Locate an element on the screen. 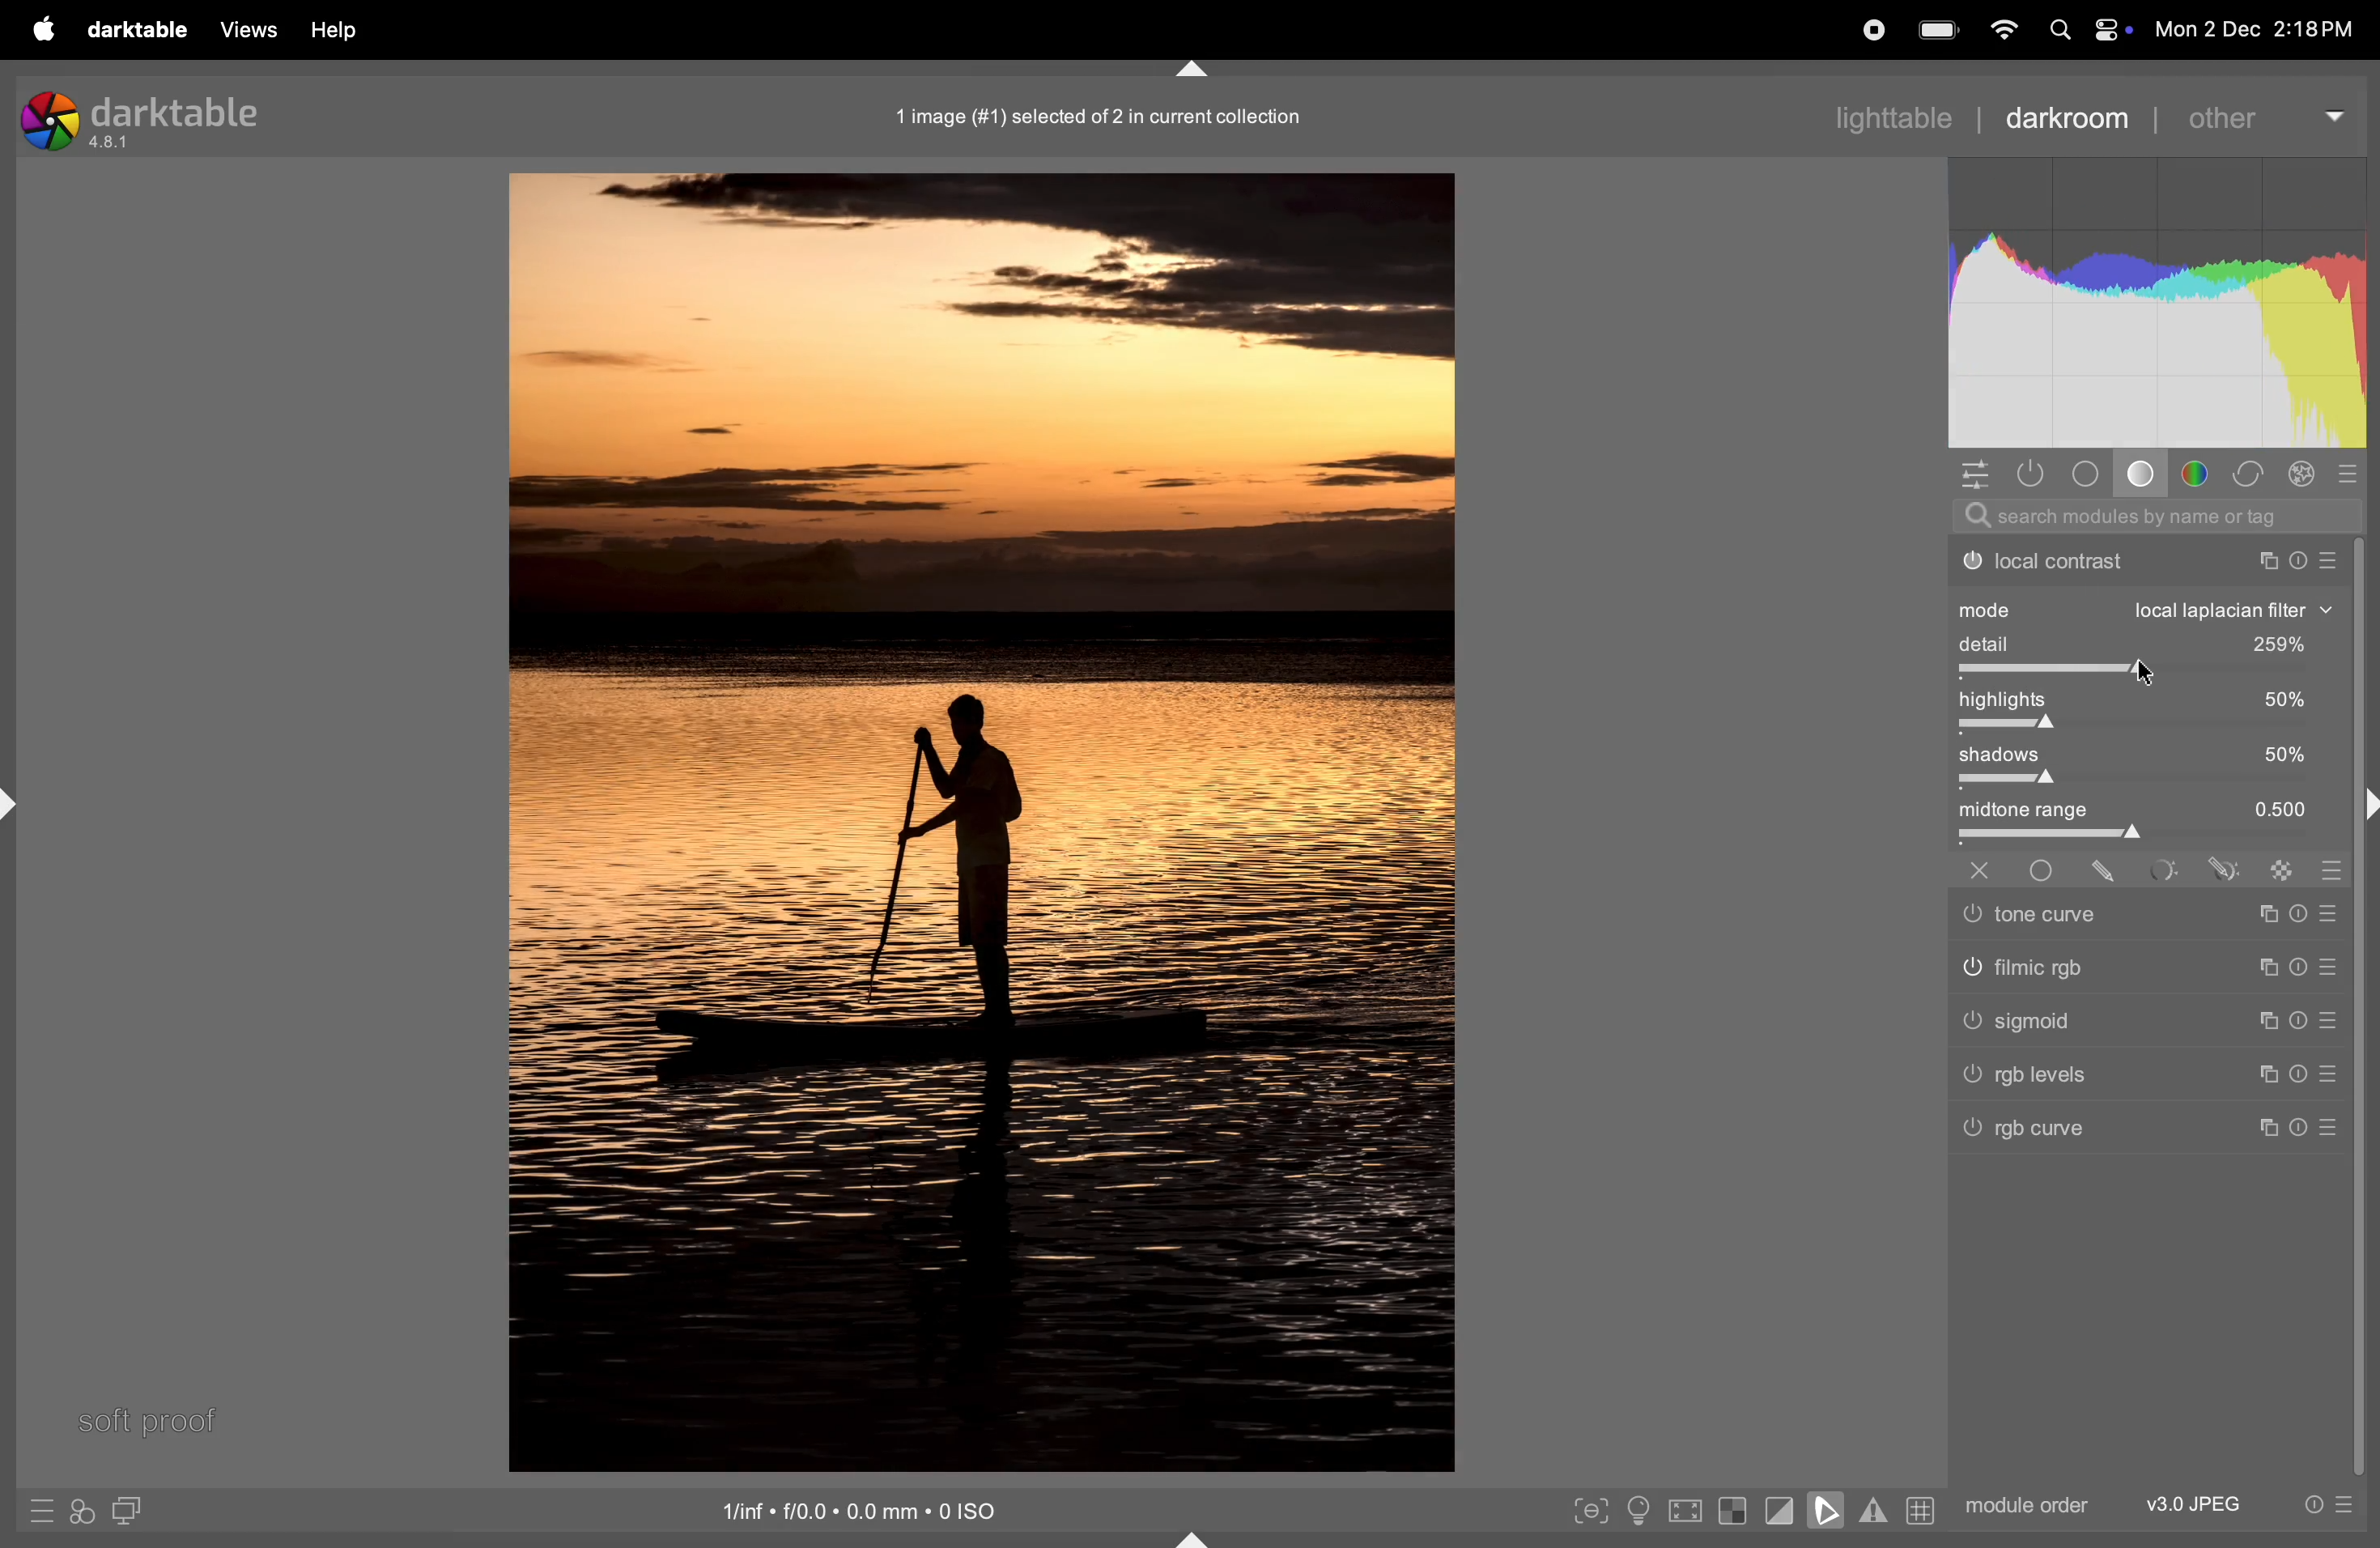  sign  is located at coordinates (2306, 1073).